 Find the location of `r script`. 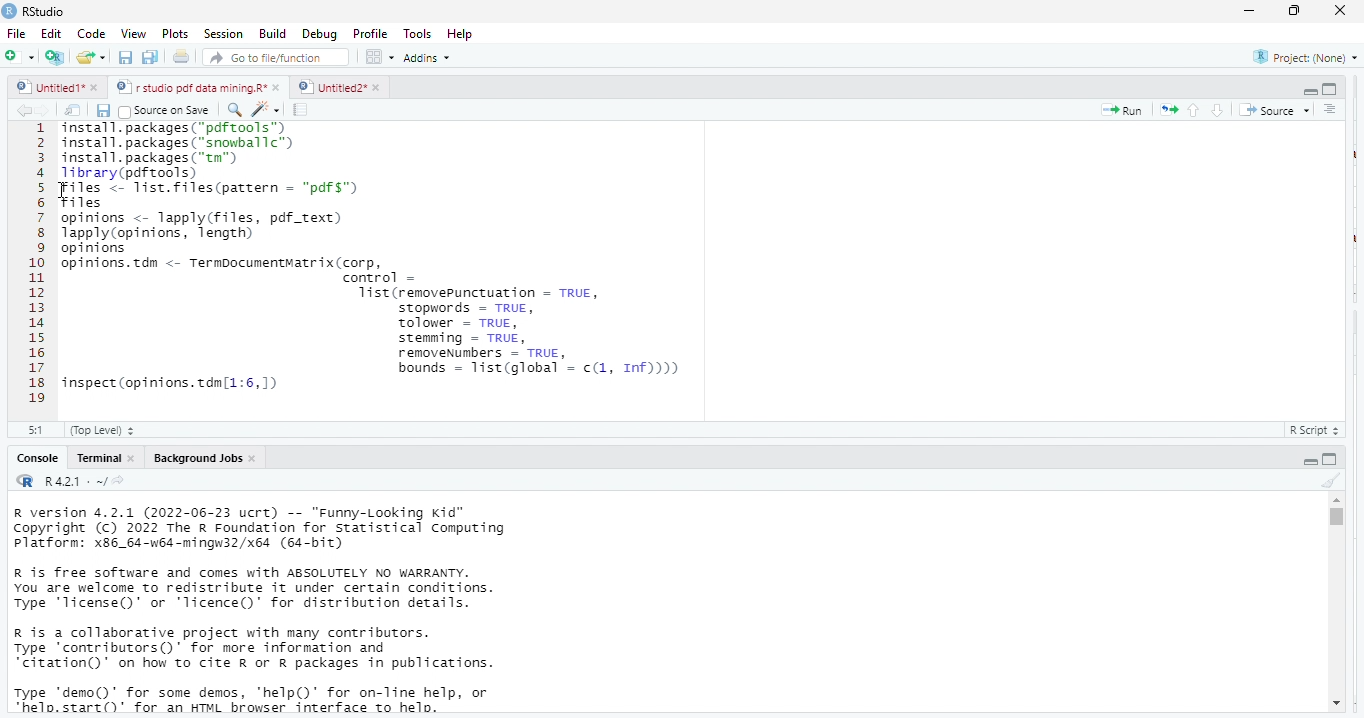

r script is located at coordinates (1319, 430).